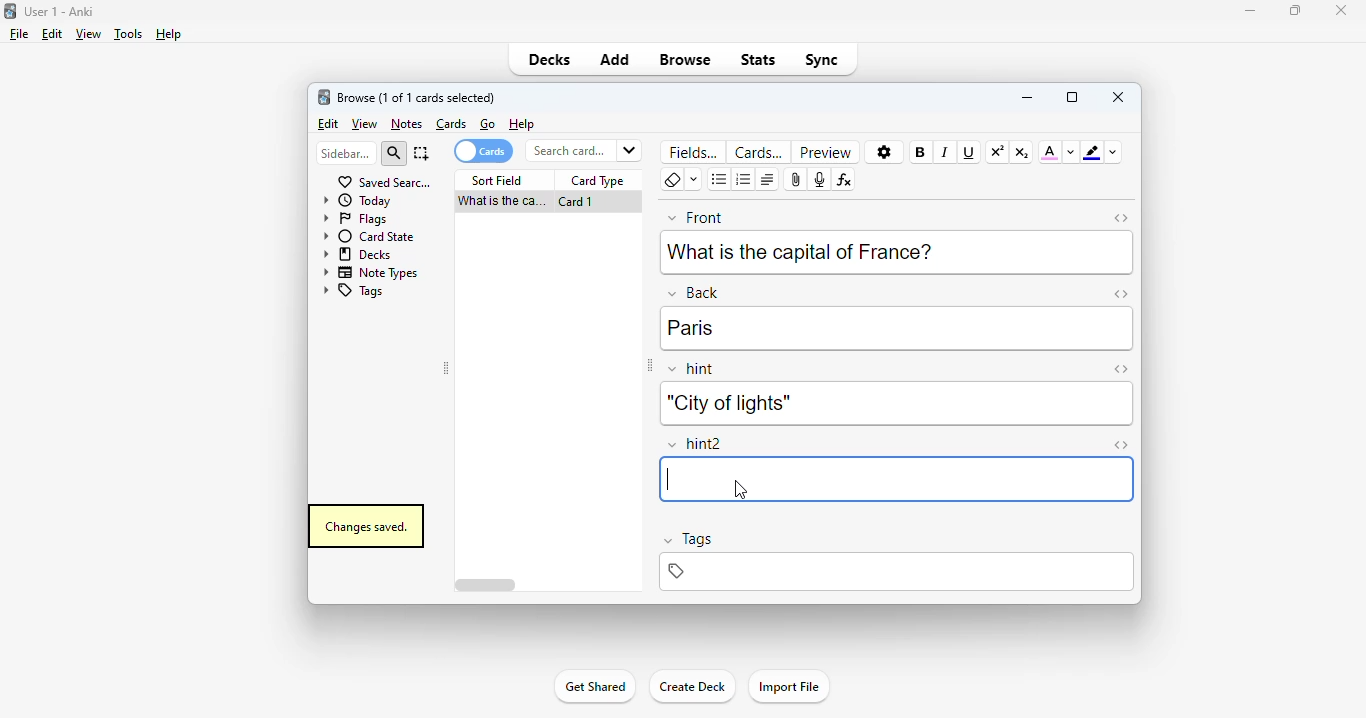 The width and height of the screenshot is (1366, 718). What do you see at coordinates (826, 152) in the screenshot?
I see `preview` at bounding box center [826, 152].